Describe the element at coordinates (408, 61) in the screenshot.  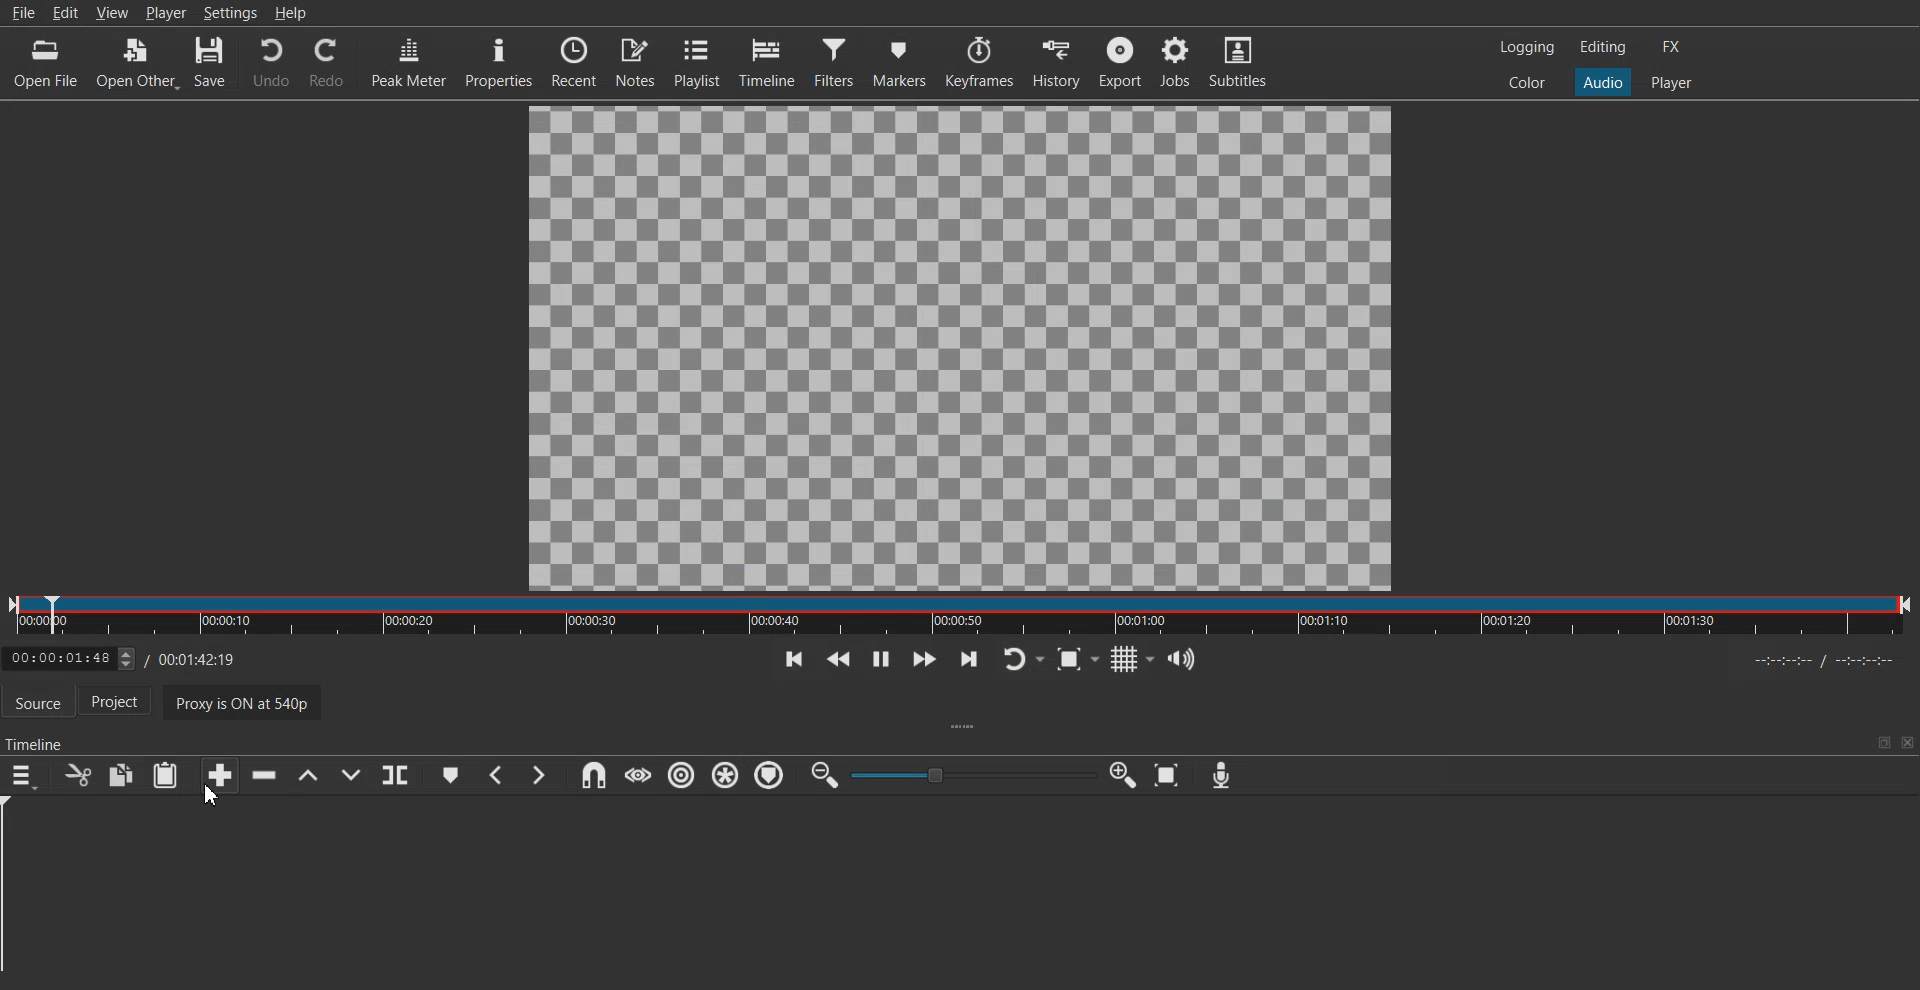
I see `Peak Meter` at that location.